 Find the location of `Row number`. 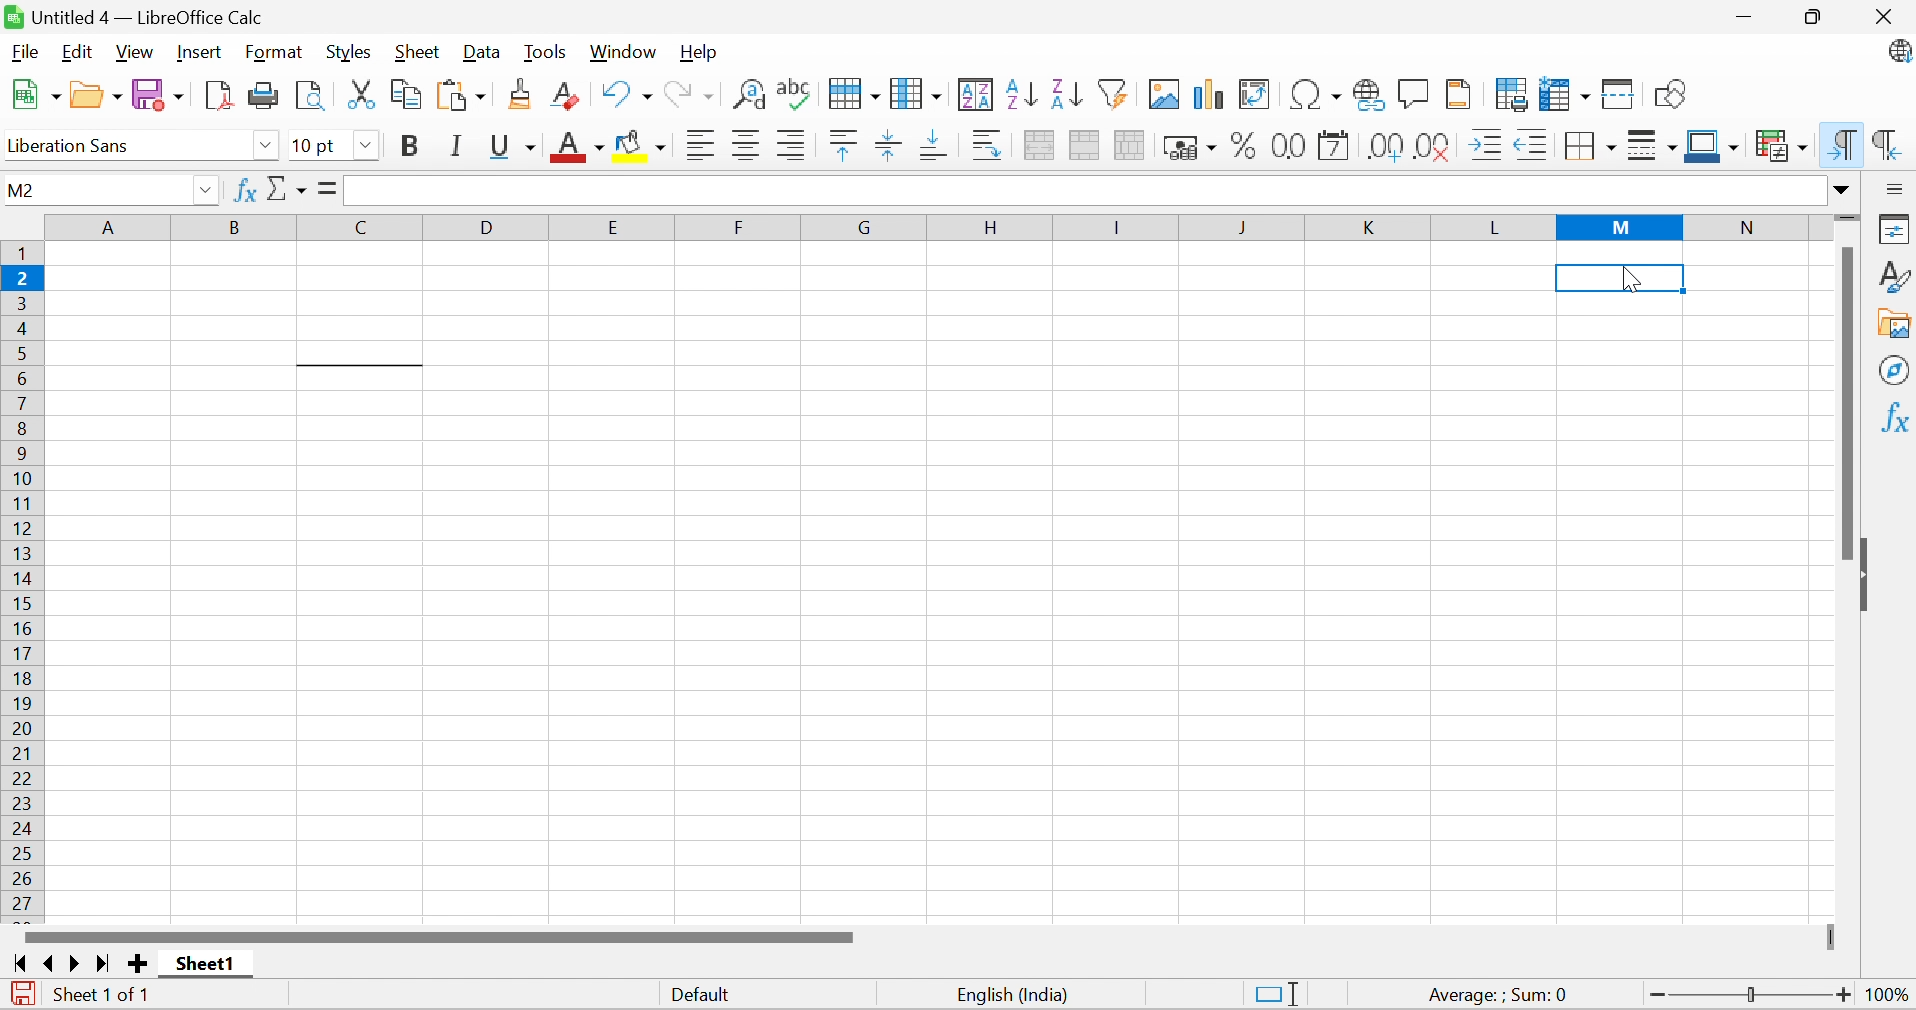

Row number is located at coordinates (23, 581).